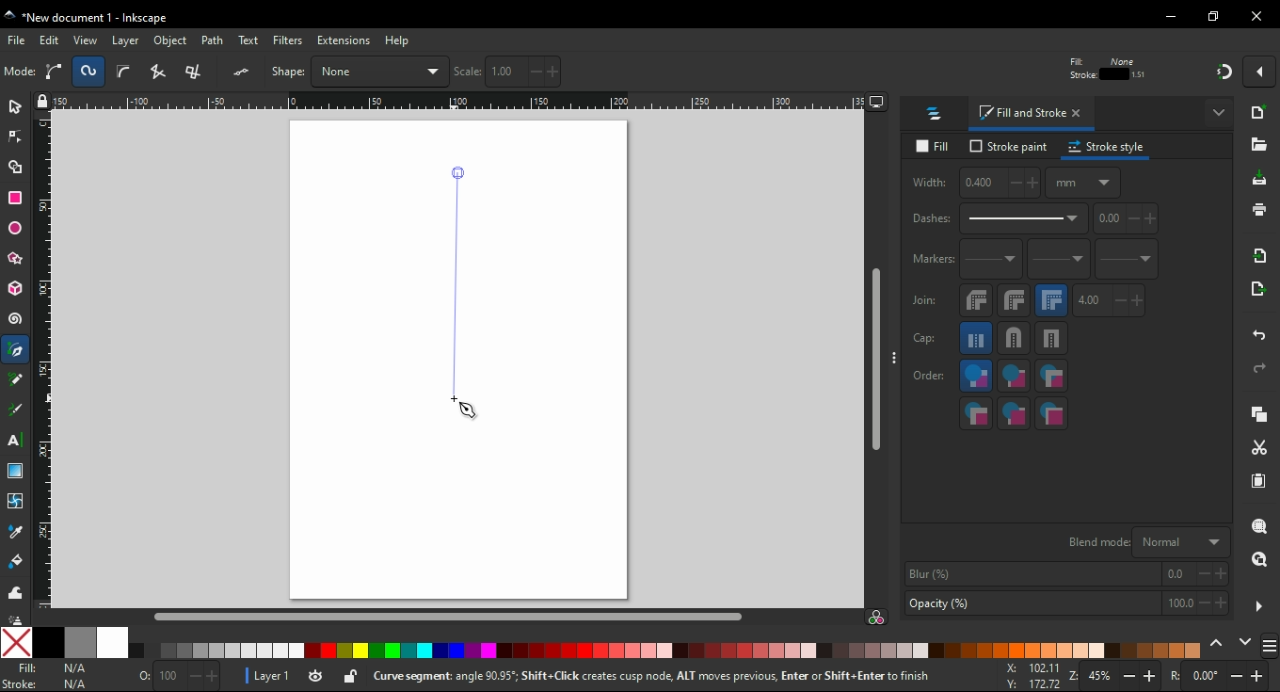  What do you see at coordinates (286, 71) in the screenshot?
I see `object flip  vertical` at bounding box center [286, 71].